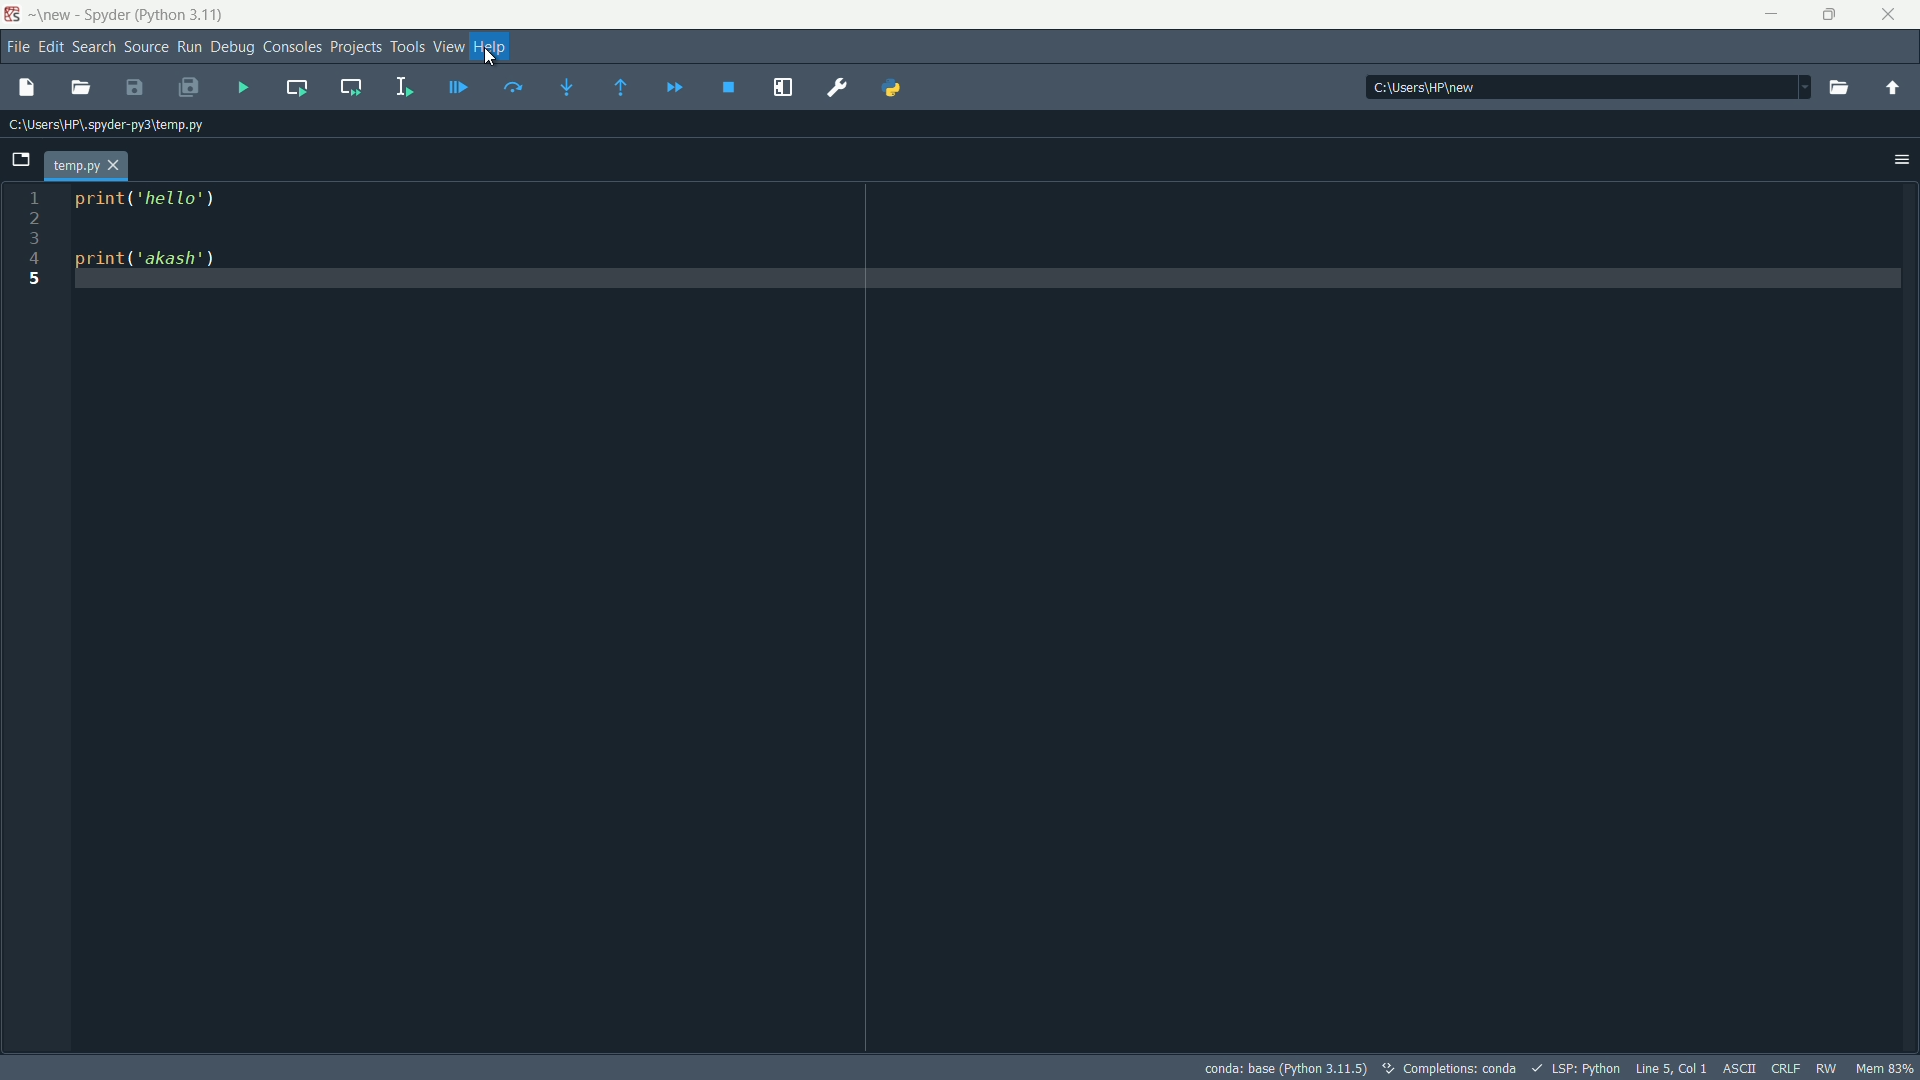  What do you see at coordinates (1832, 15) in the screenshot?
I see `maximize` at bounding box center [1832, 15].